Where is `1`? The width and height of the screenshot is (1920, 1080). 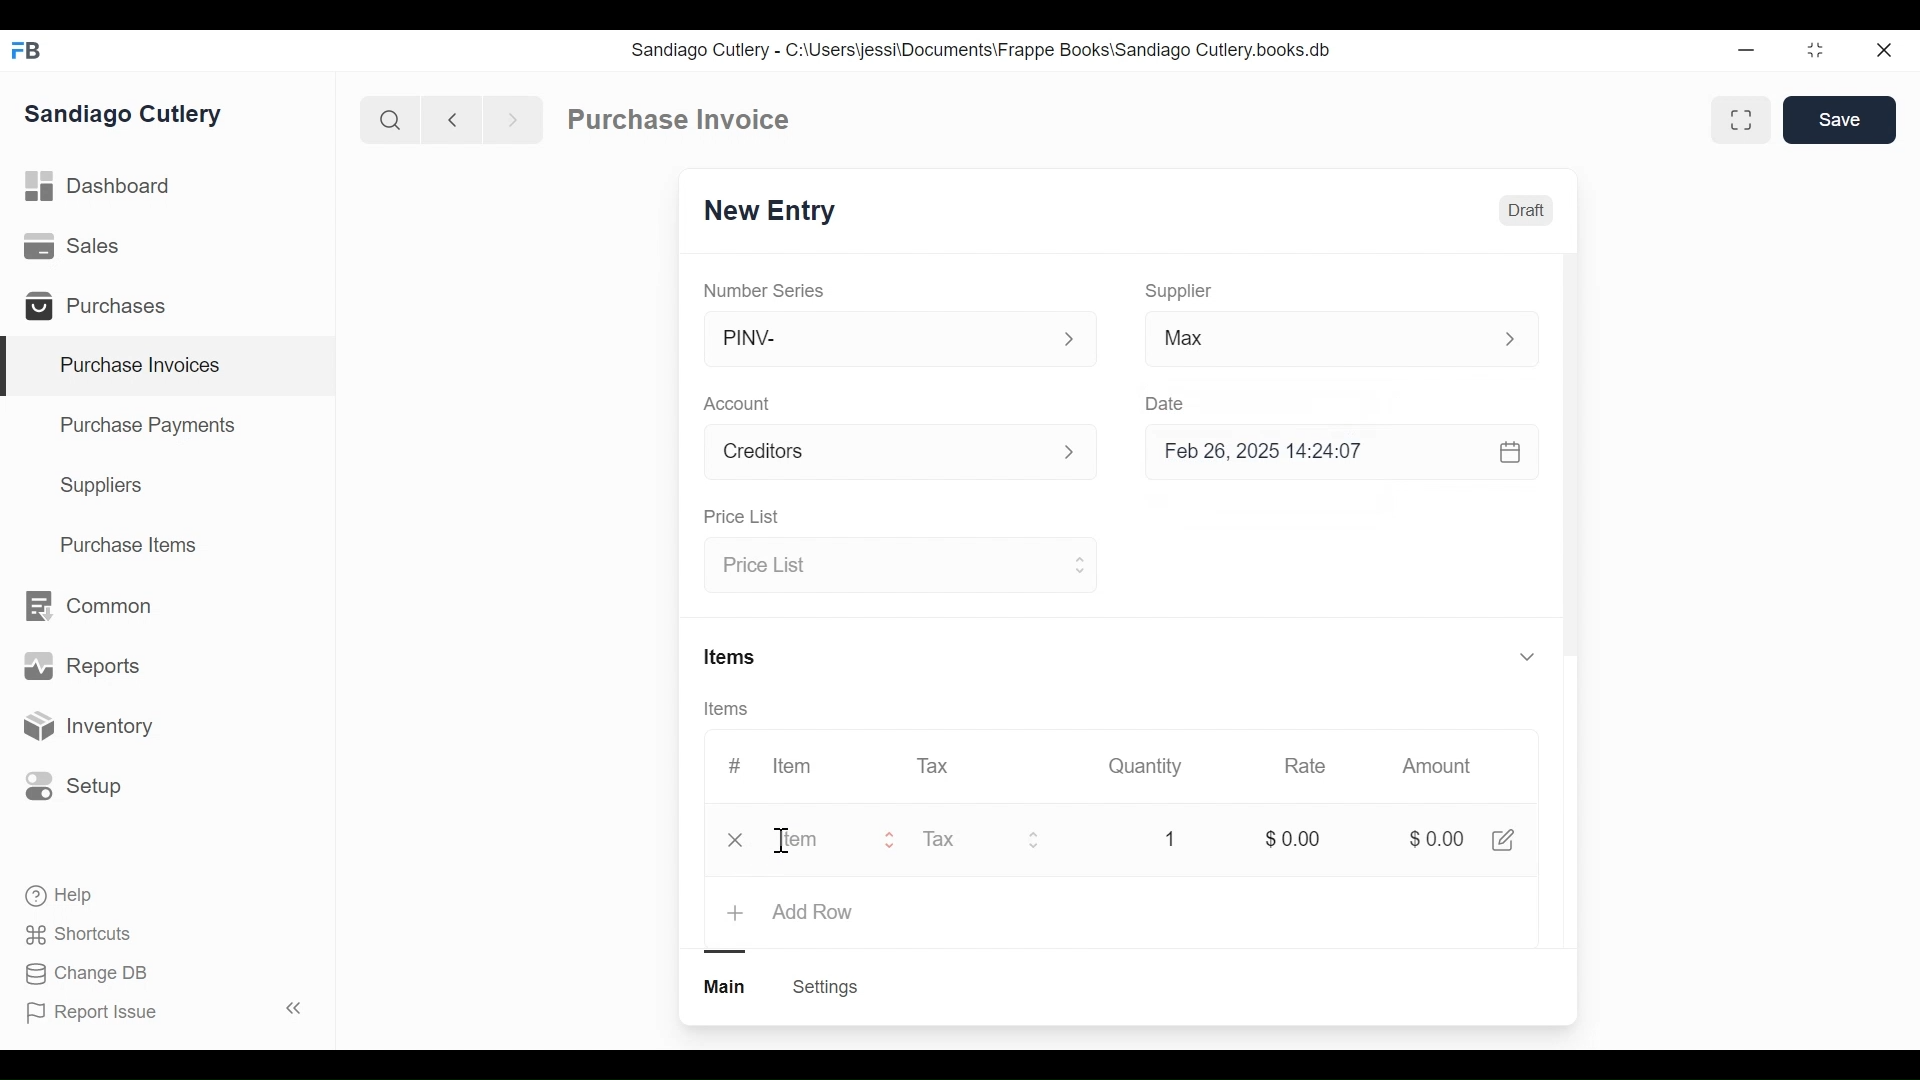 1 is located at coordinates (1167, 839).